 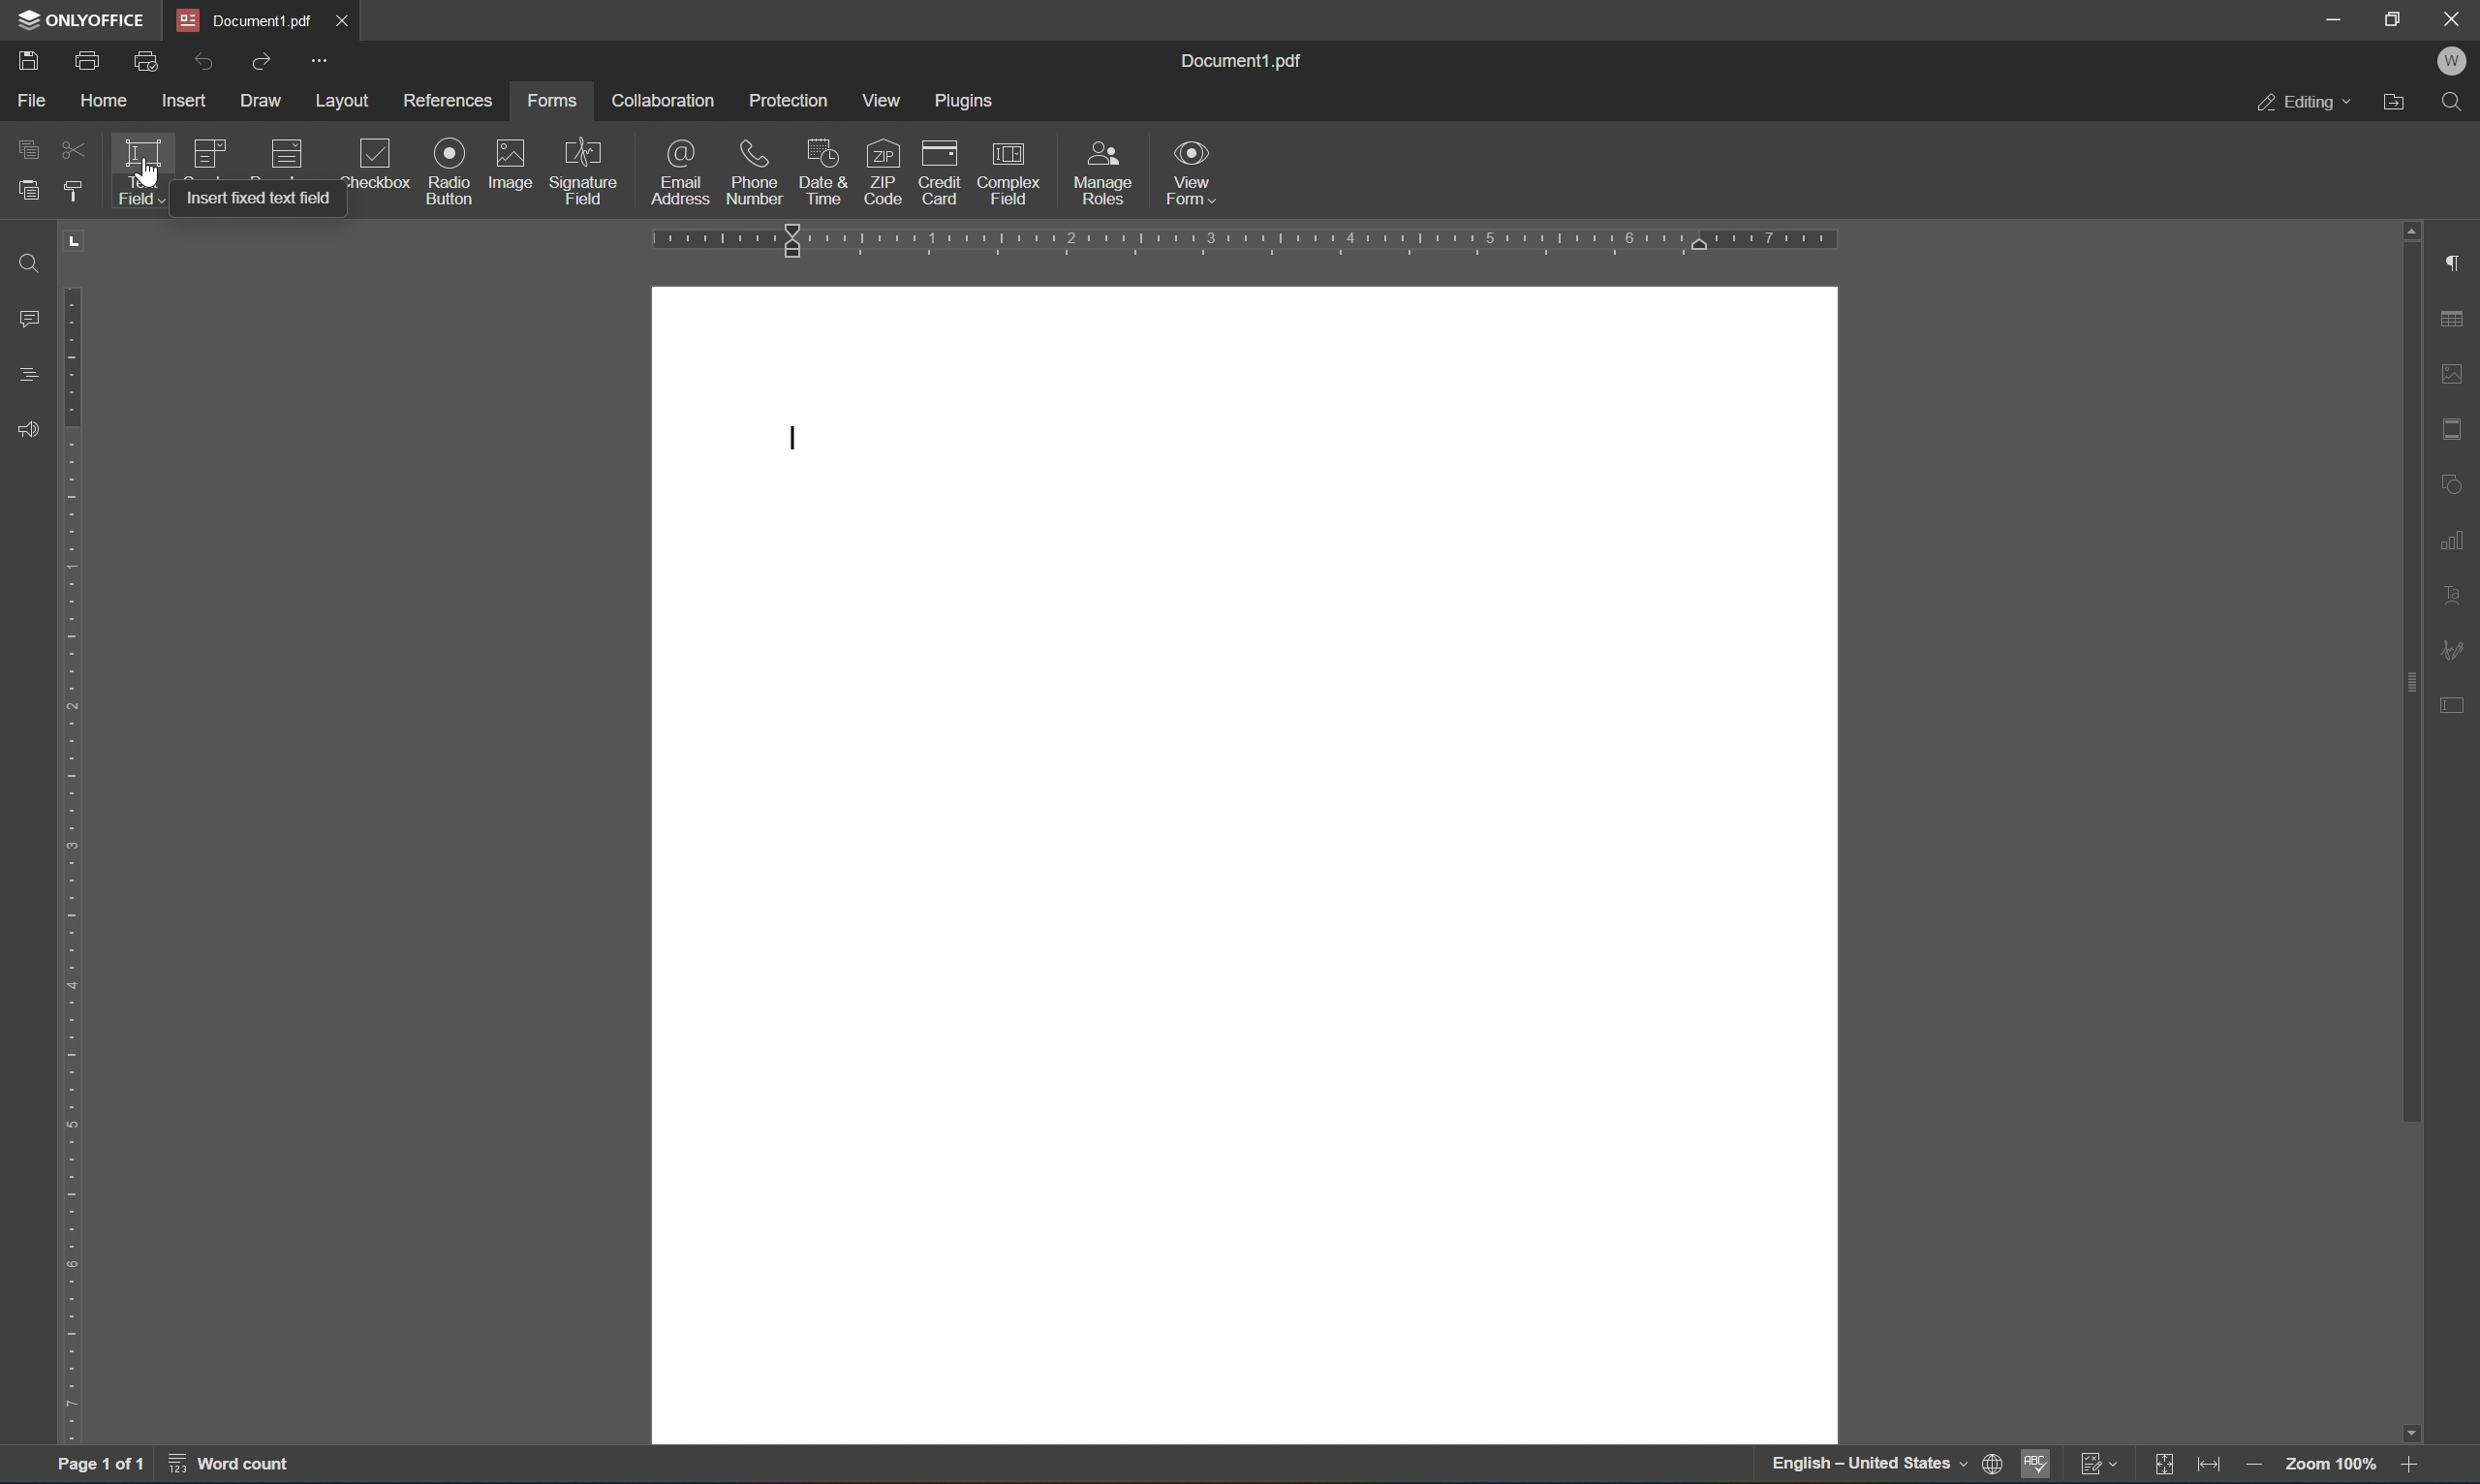 What do you see at coordinates (2451, 482) in the screenshot?
I see `shape settings` at bounding box center [2451, 482].